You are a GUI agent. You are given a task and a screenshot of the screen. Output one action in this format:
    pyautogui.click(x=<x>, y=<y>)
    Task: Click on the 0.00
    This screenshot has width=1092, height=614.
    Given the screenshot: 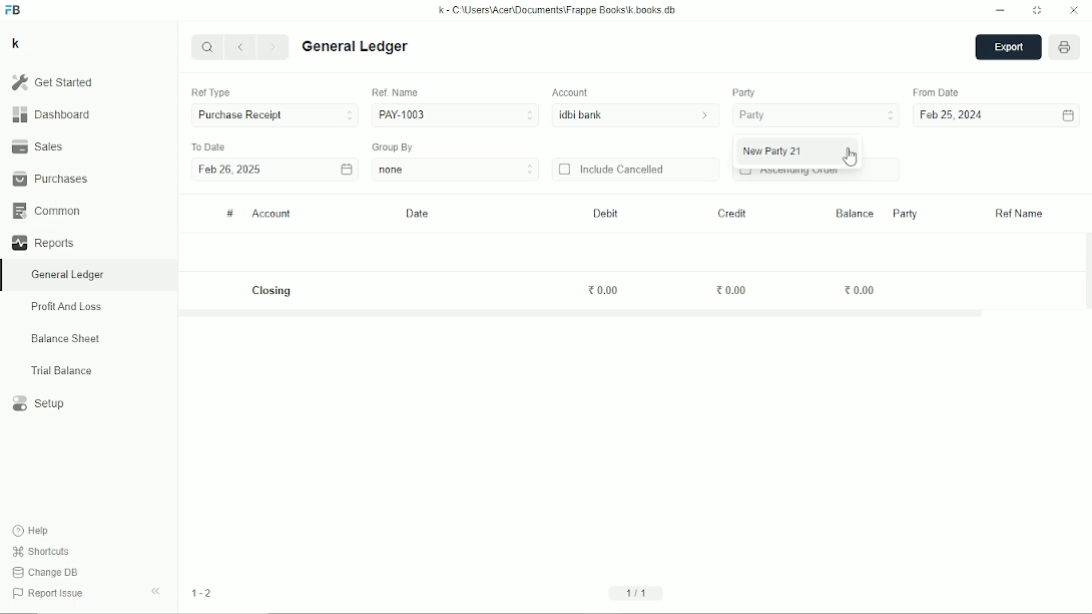 What is the action you would take?
    pyautogui.click(x=860, y=289)
    